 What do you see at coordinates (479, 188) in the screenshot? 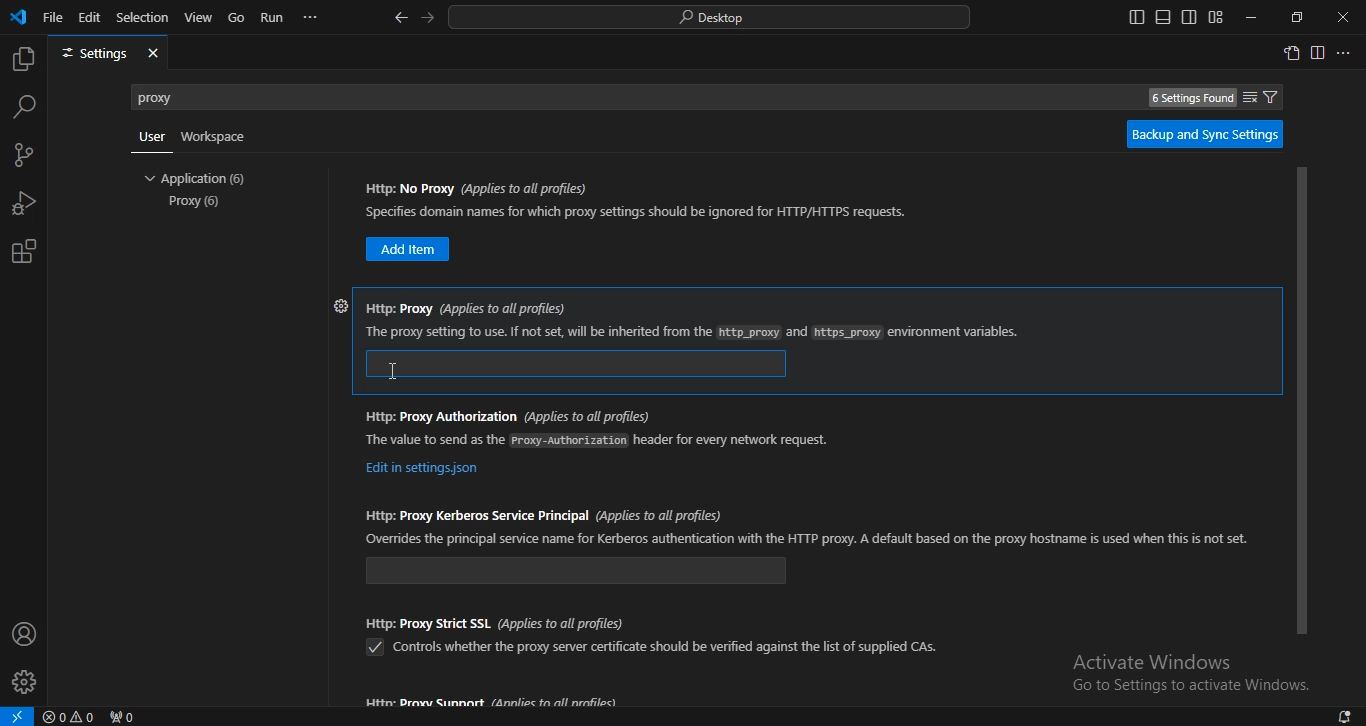
I see `https: no proxy` at bounding box center [479, 188].